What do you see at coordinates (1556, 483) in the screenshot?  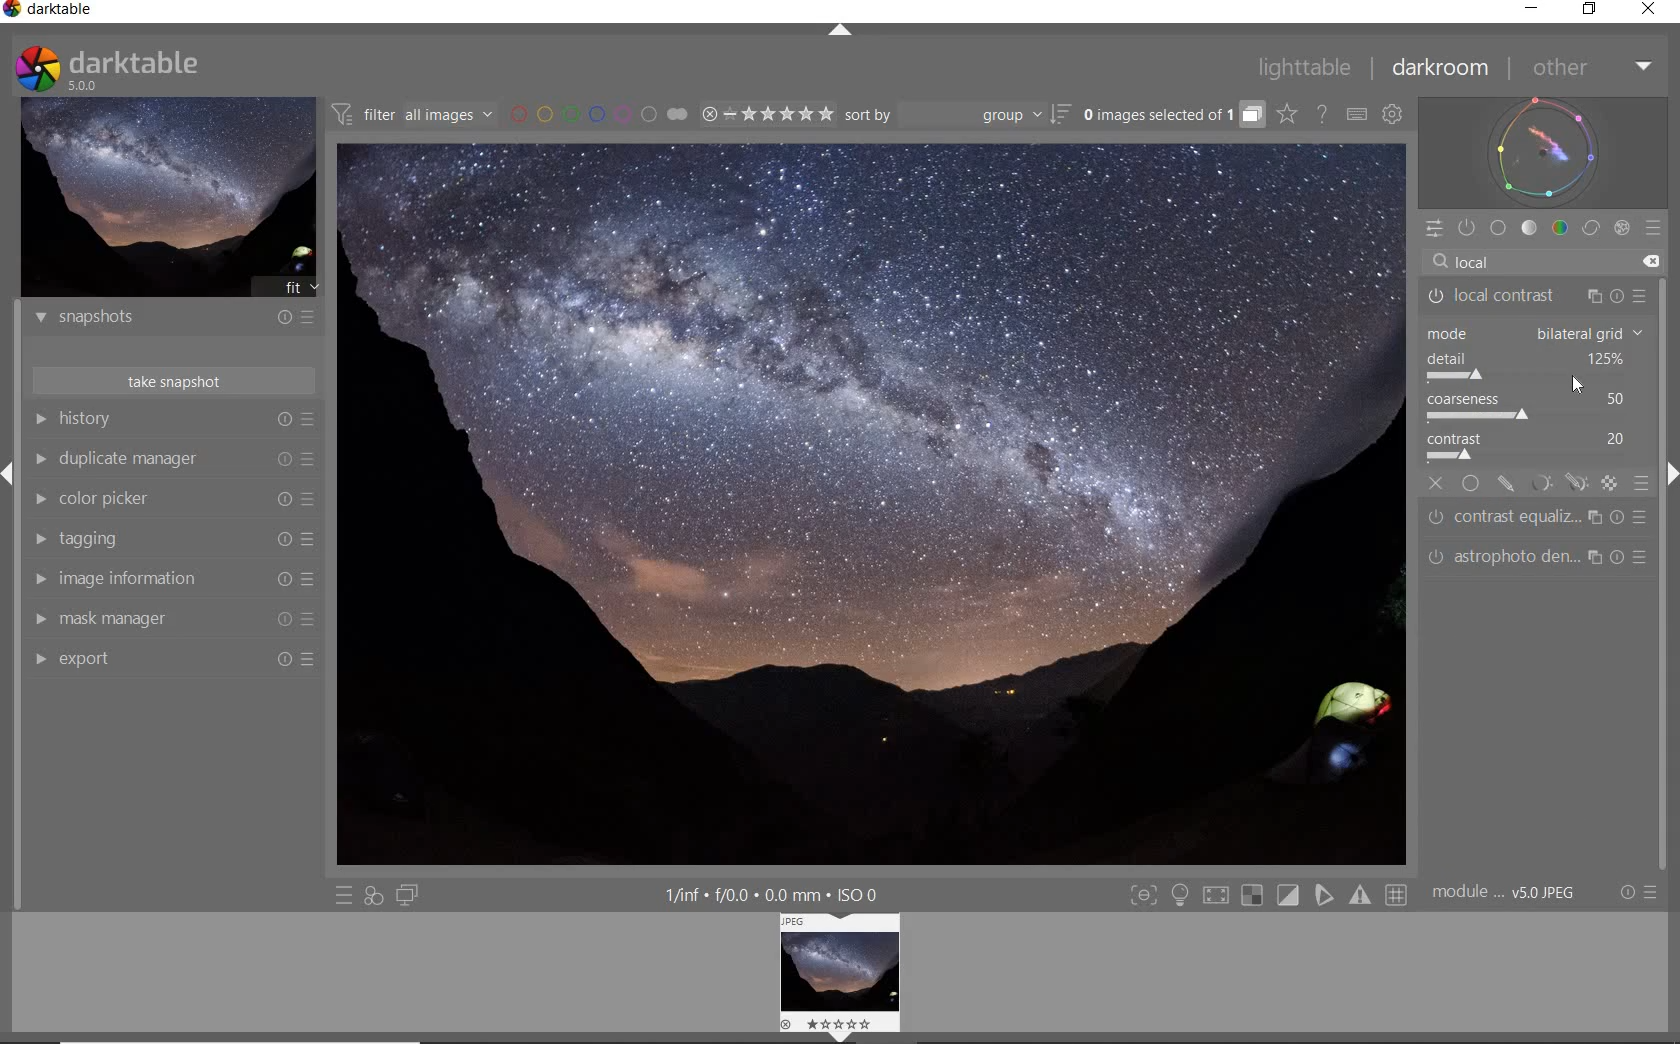 I see `mask options` at bounding box center [1556, 483].